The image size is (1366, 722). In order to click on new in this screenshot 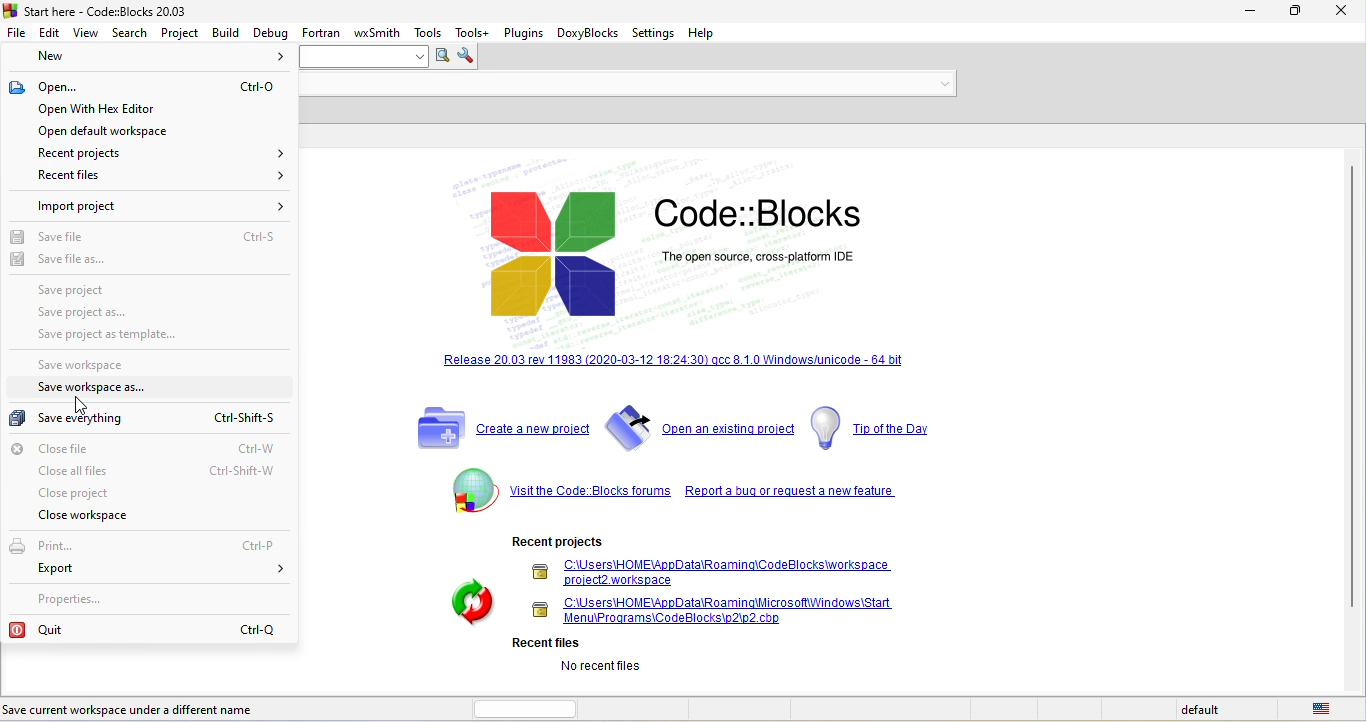, I will do `click(151, 58)`.